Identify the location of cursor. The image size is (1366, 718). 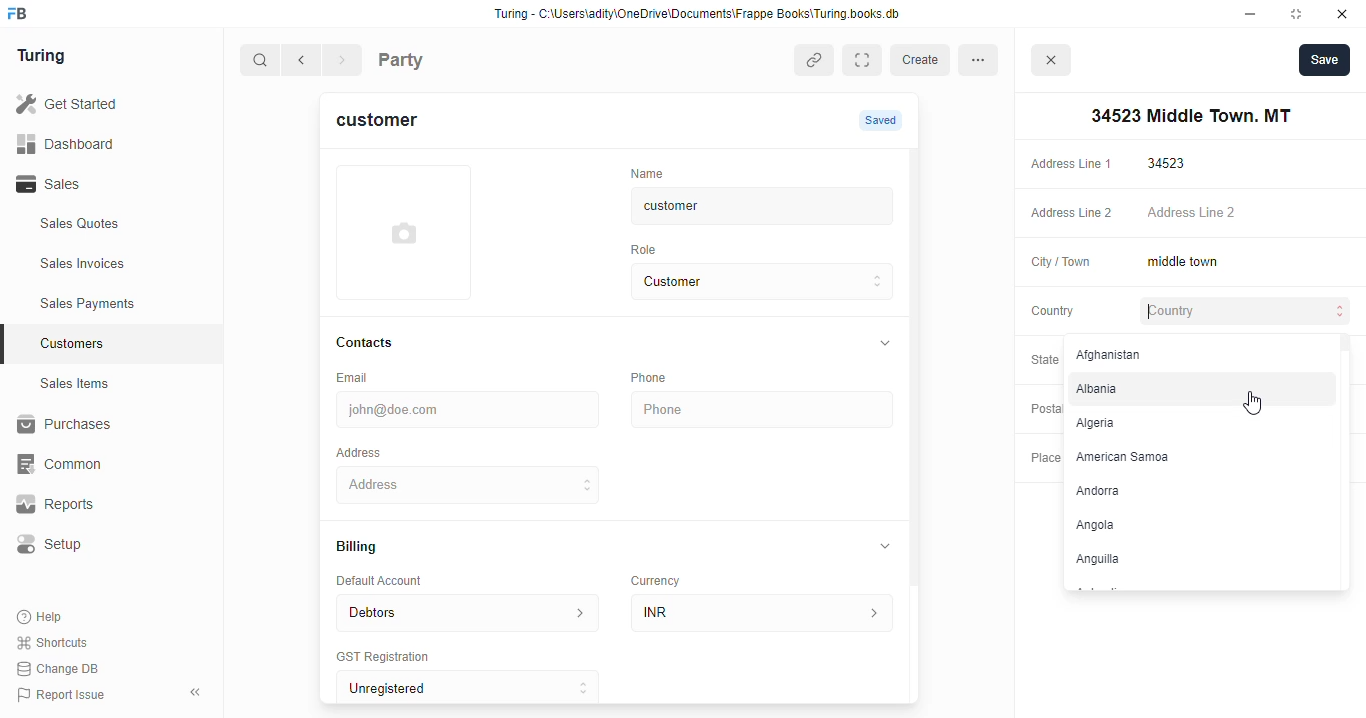
(1253, 403).